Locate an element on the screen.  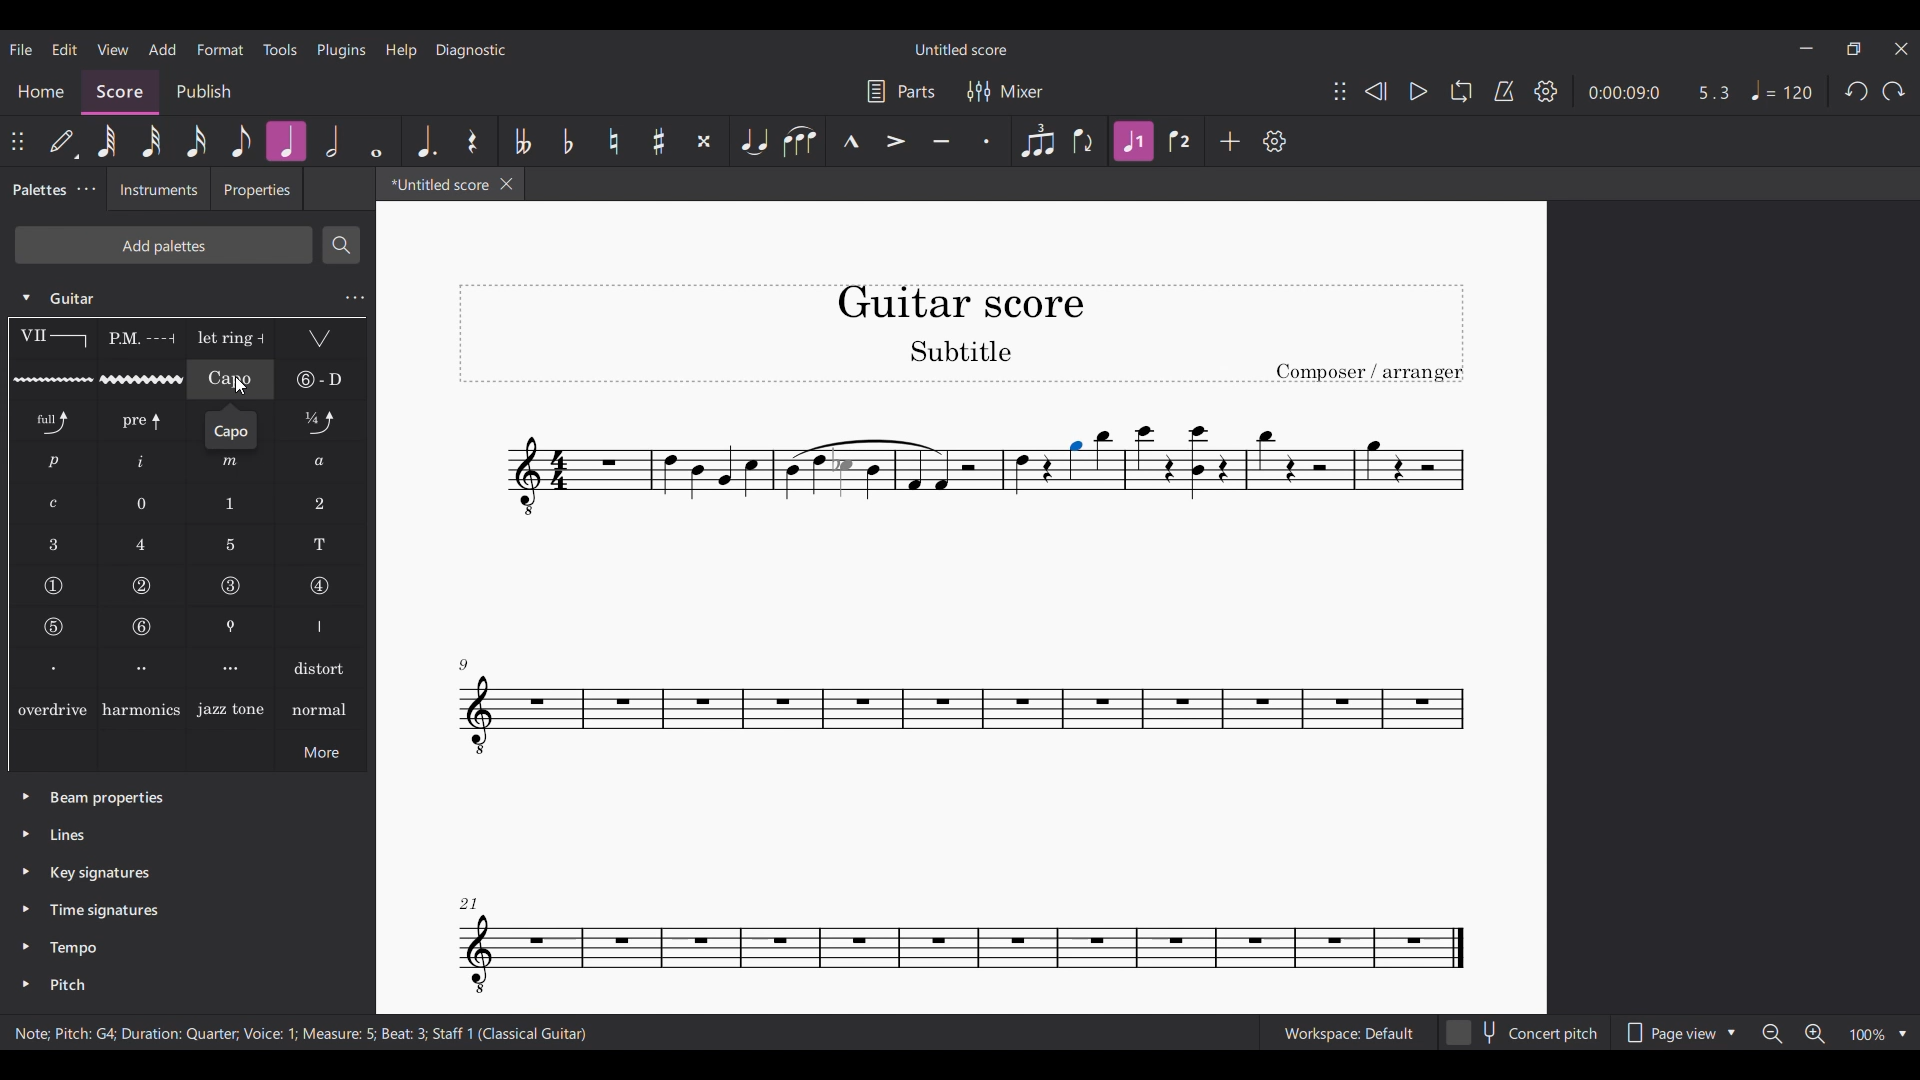
overdrive is located at coordinates (52, 708).